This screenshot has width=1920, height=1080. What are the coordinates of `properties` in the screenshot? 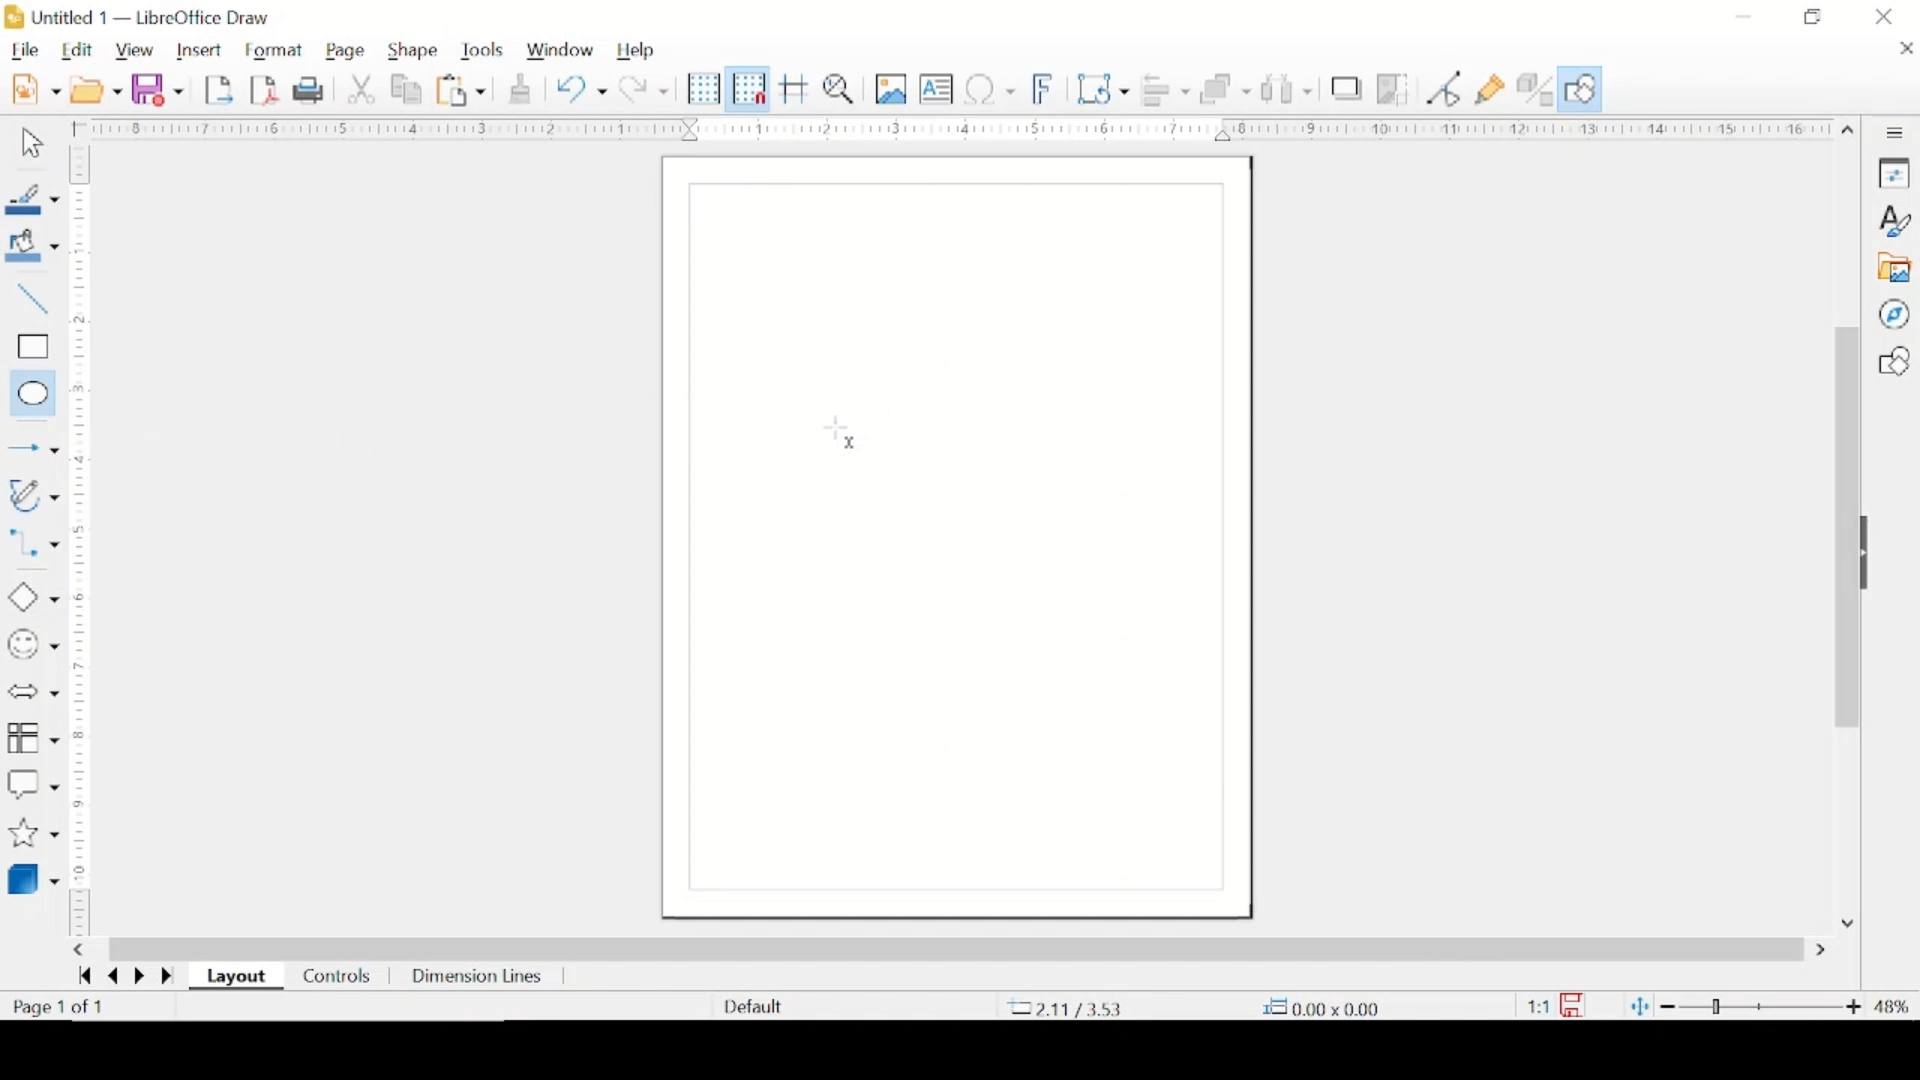 It's located at (1896, 174).